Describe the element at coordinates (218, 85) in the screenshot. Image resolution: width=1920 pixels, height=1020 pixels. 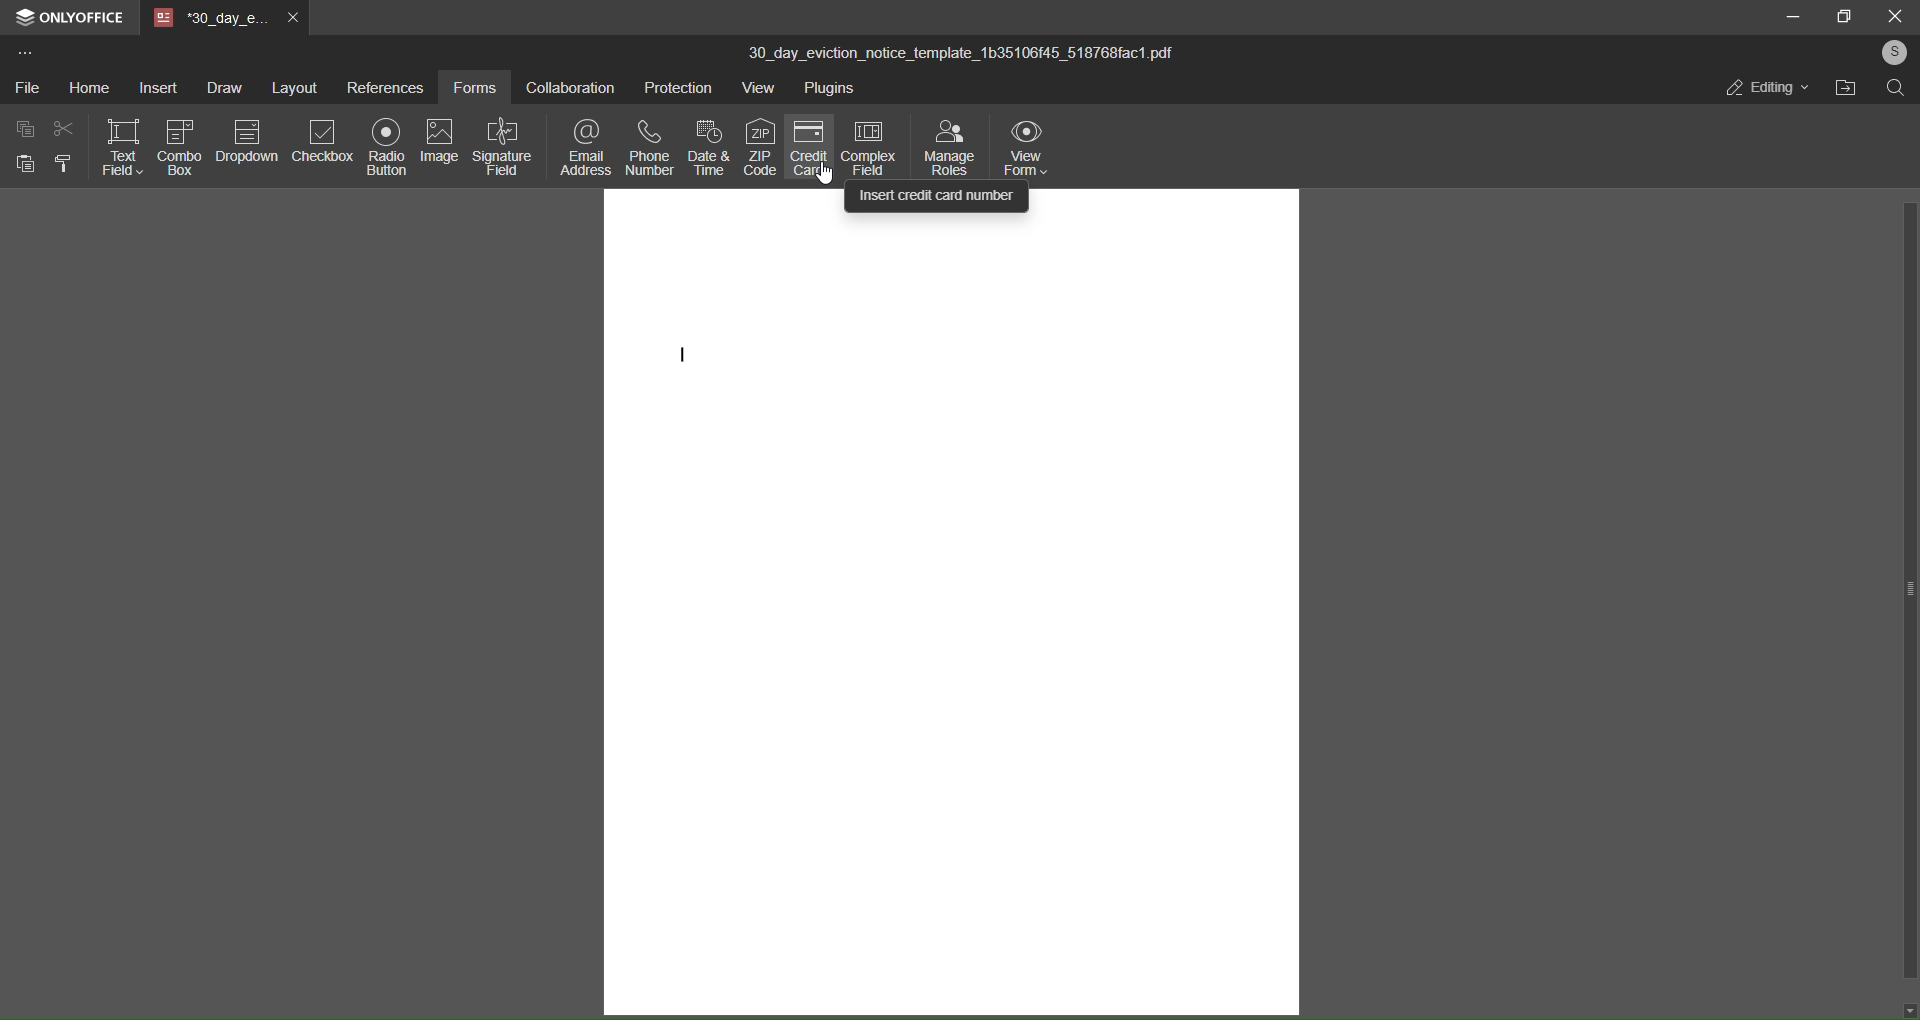
I see `draw` at that location.